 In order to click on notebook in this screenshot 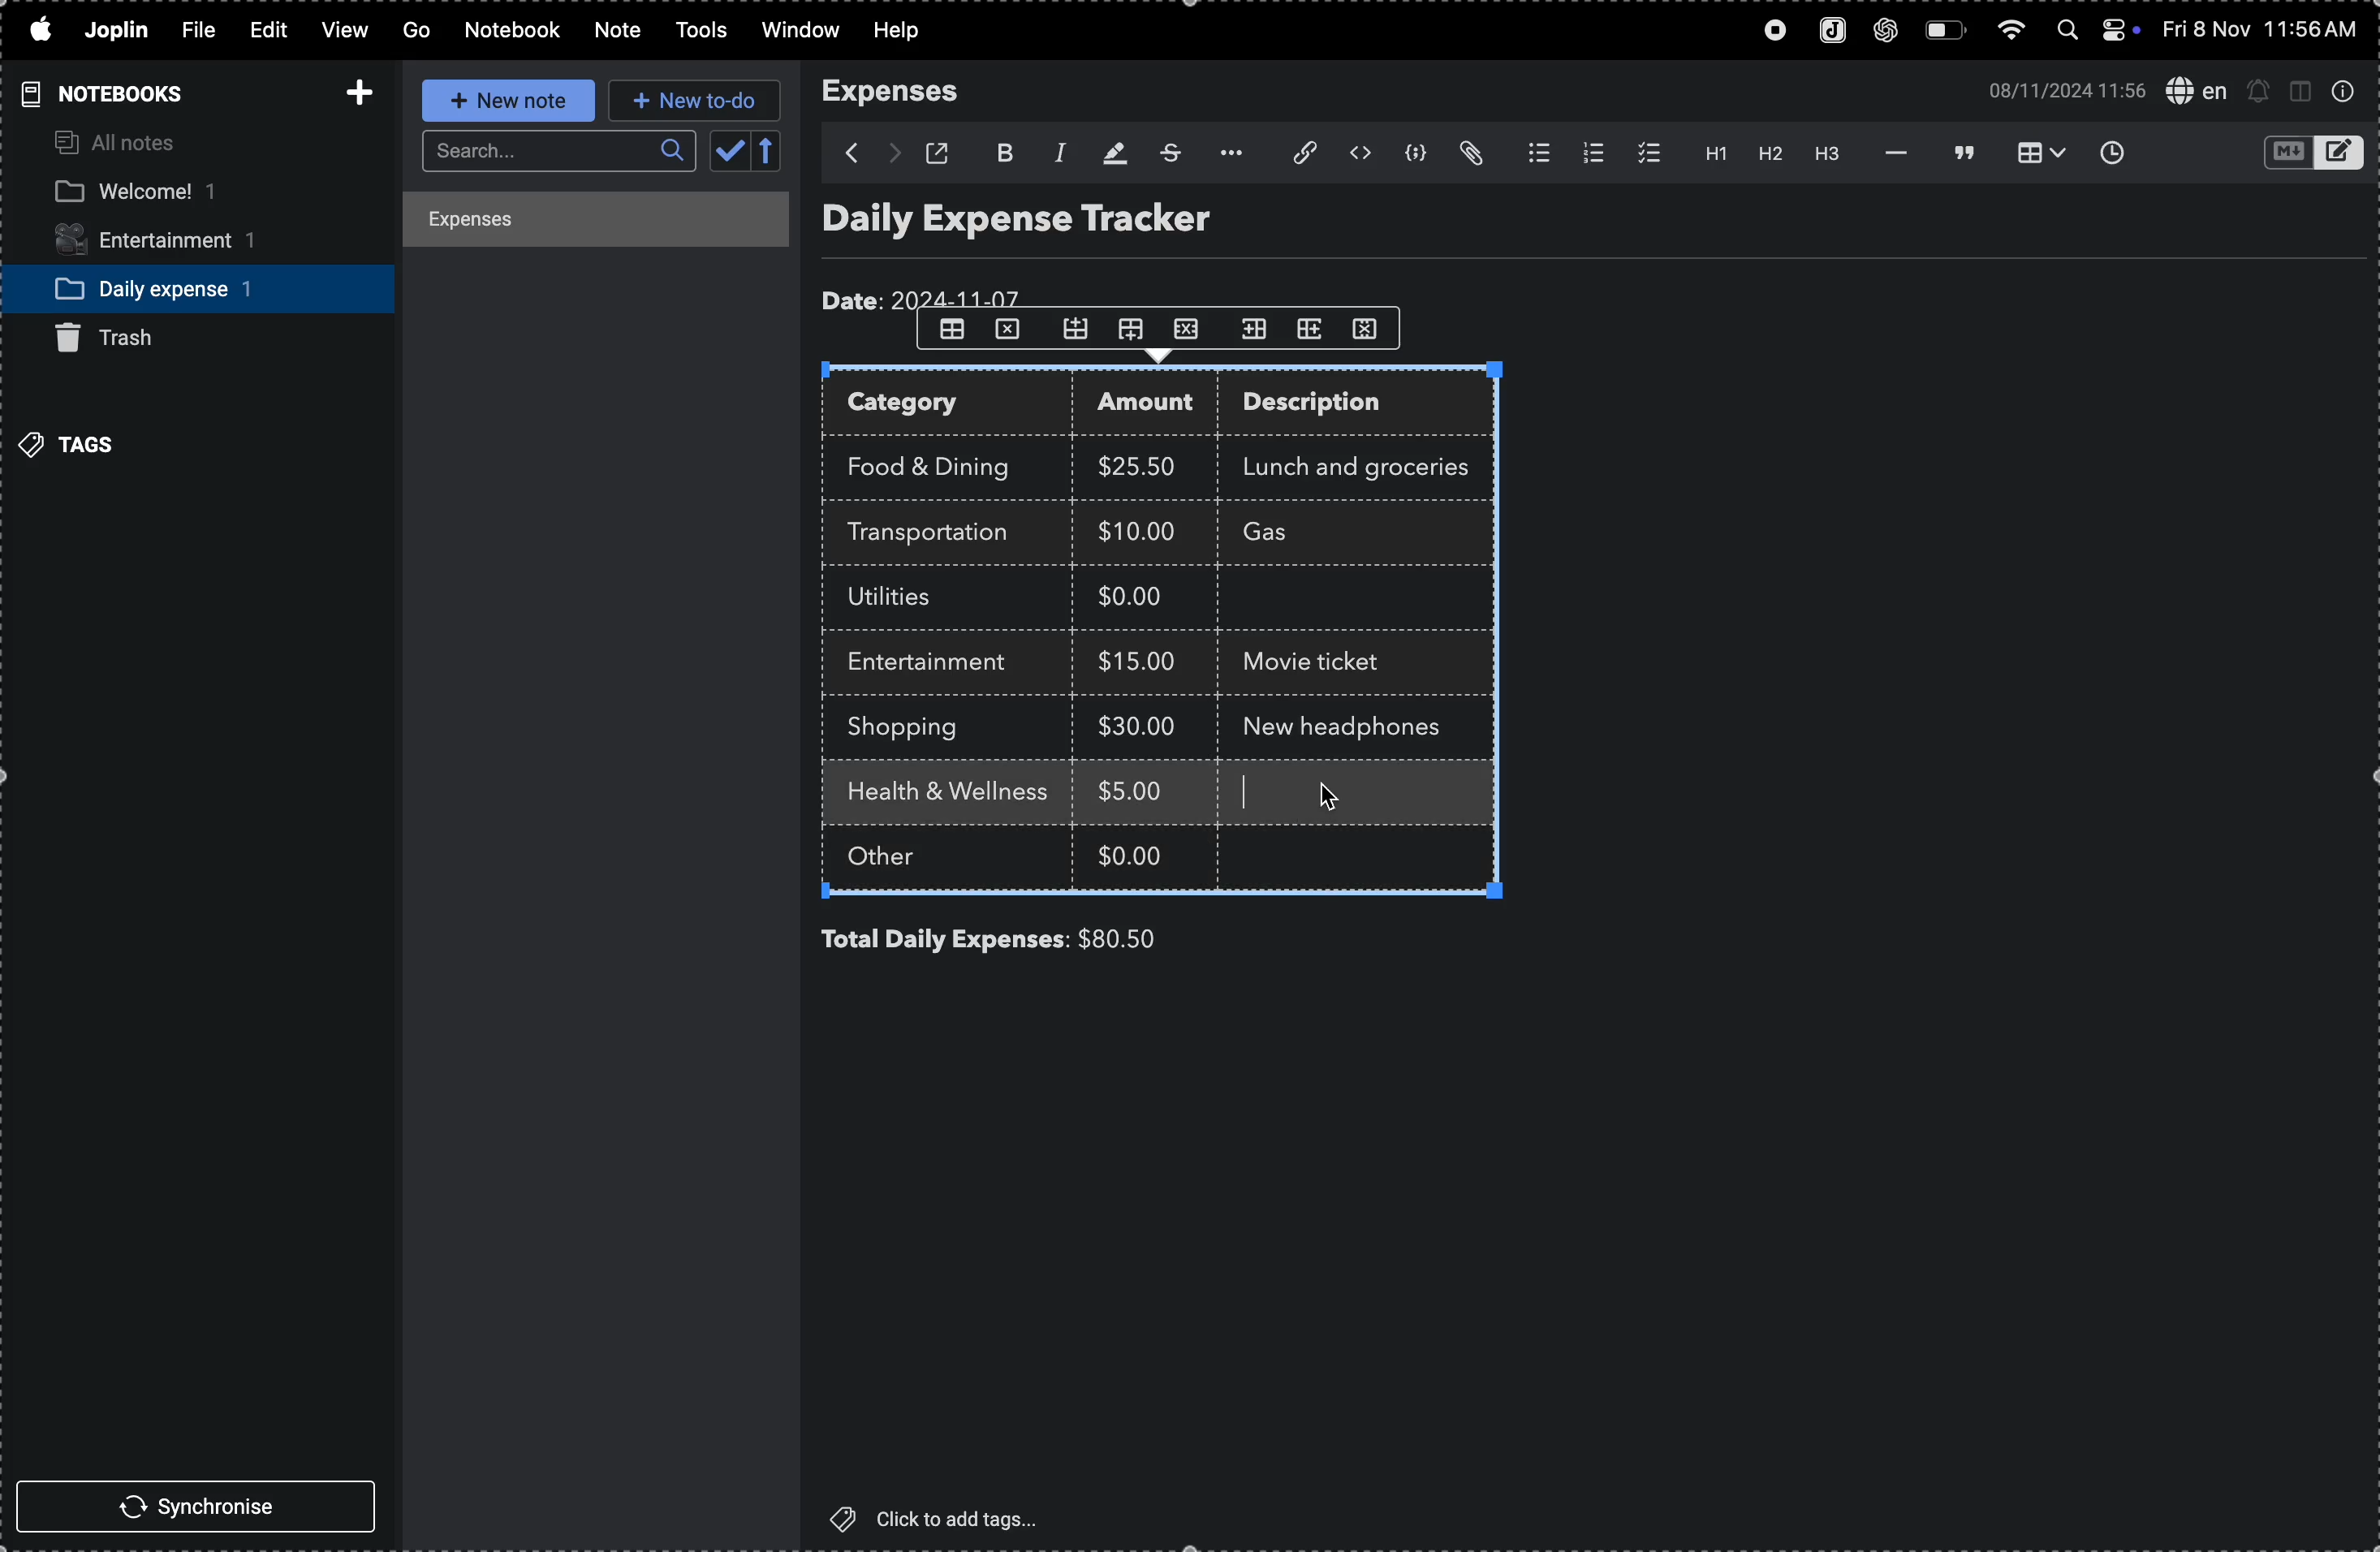, I will do `click(514, 30)`.